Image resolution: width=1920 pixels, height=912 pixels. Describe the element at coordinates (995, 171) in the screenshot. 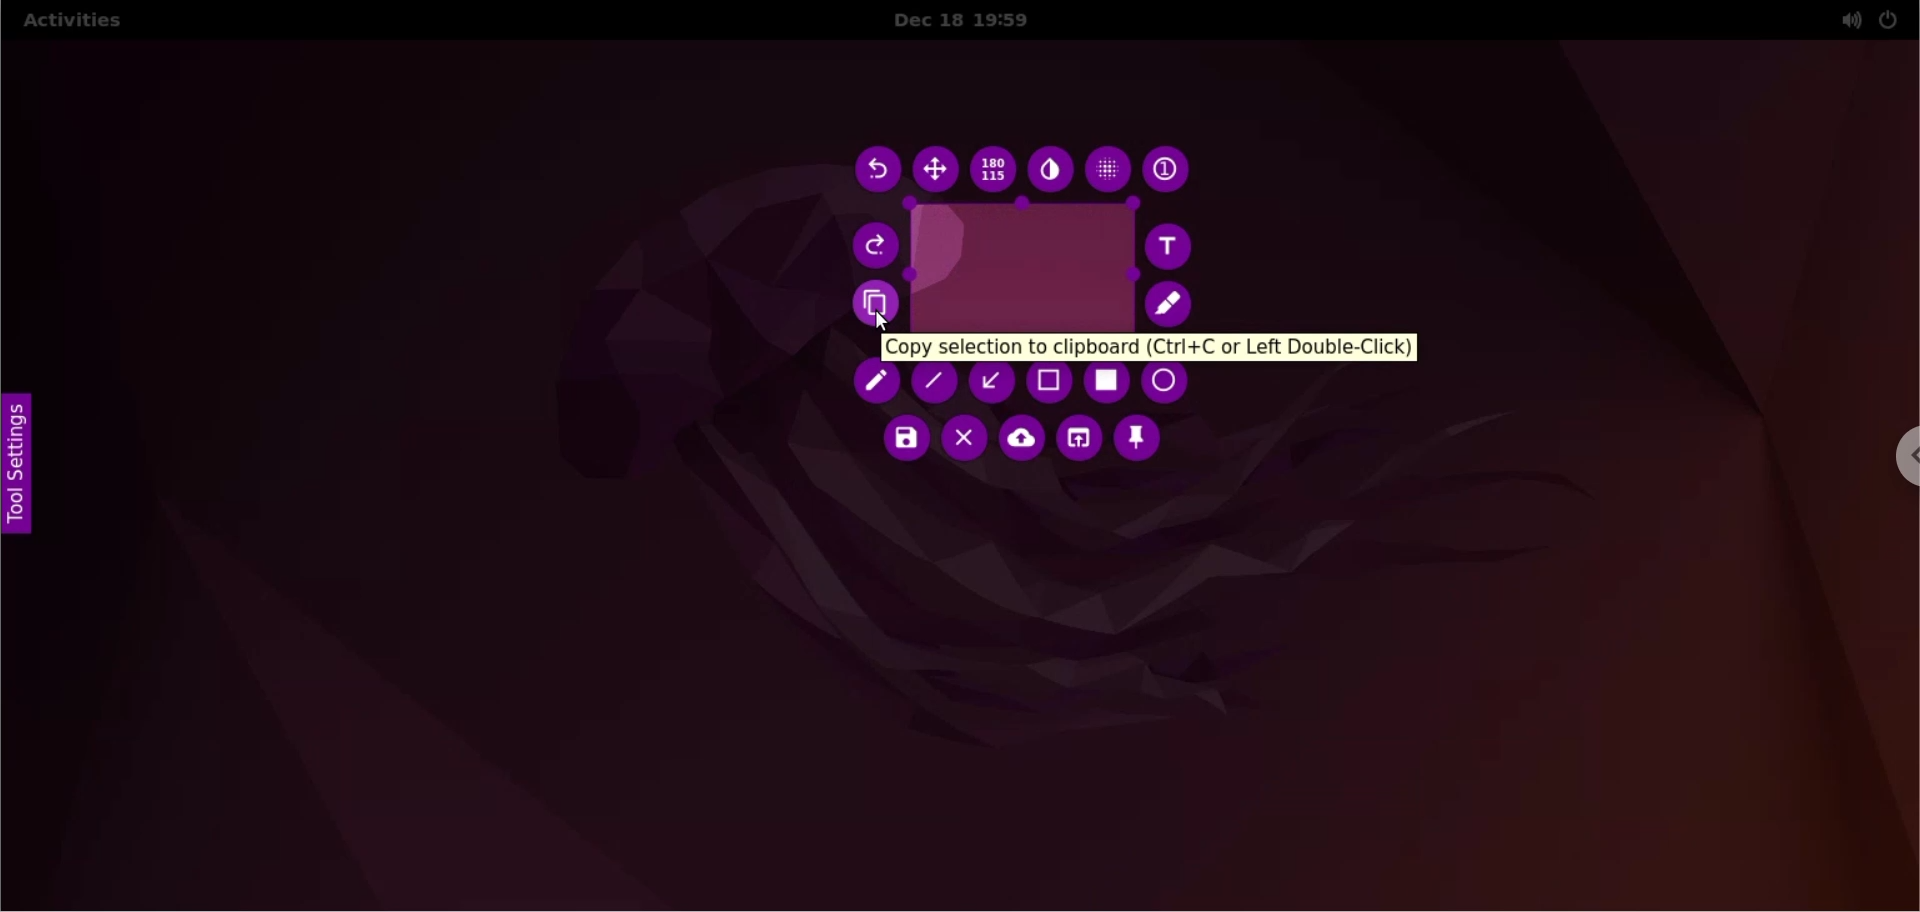

I see `x and y values` at that location.